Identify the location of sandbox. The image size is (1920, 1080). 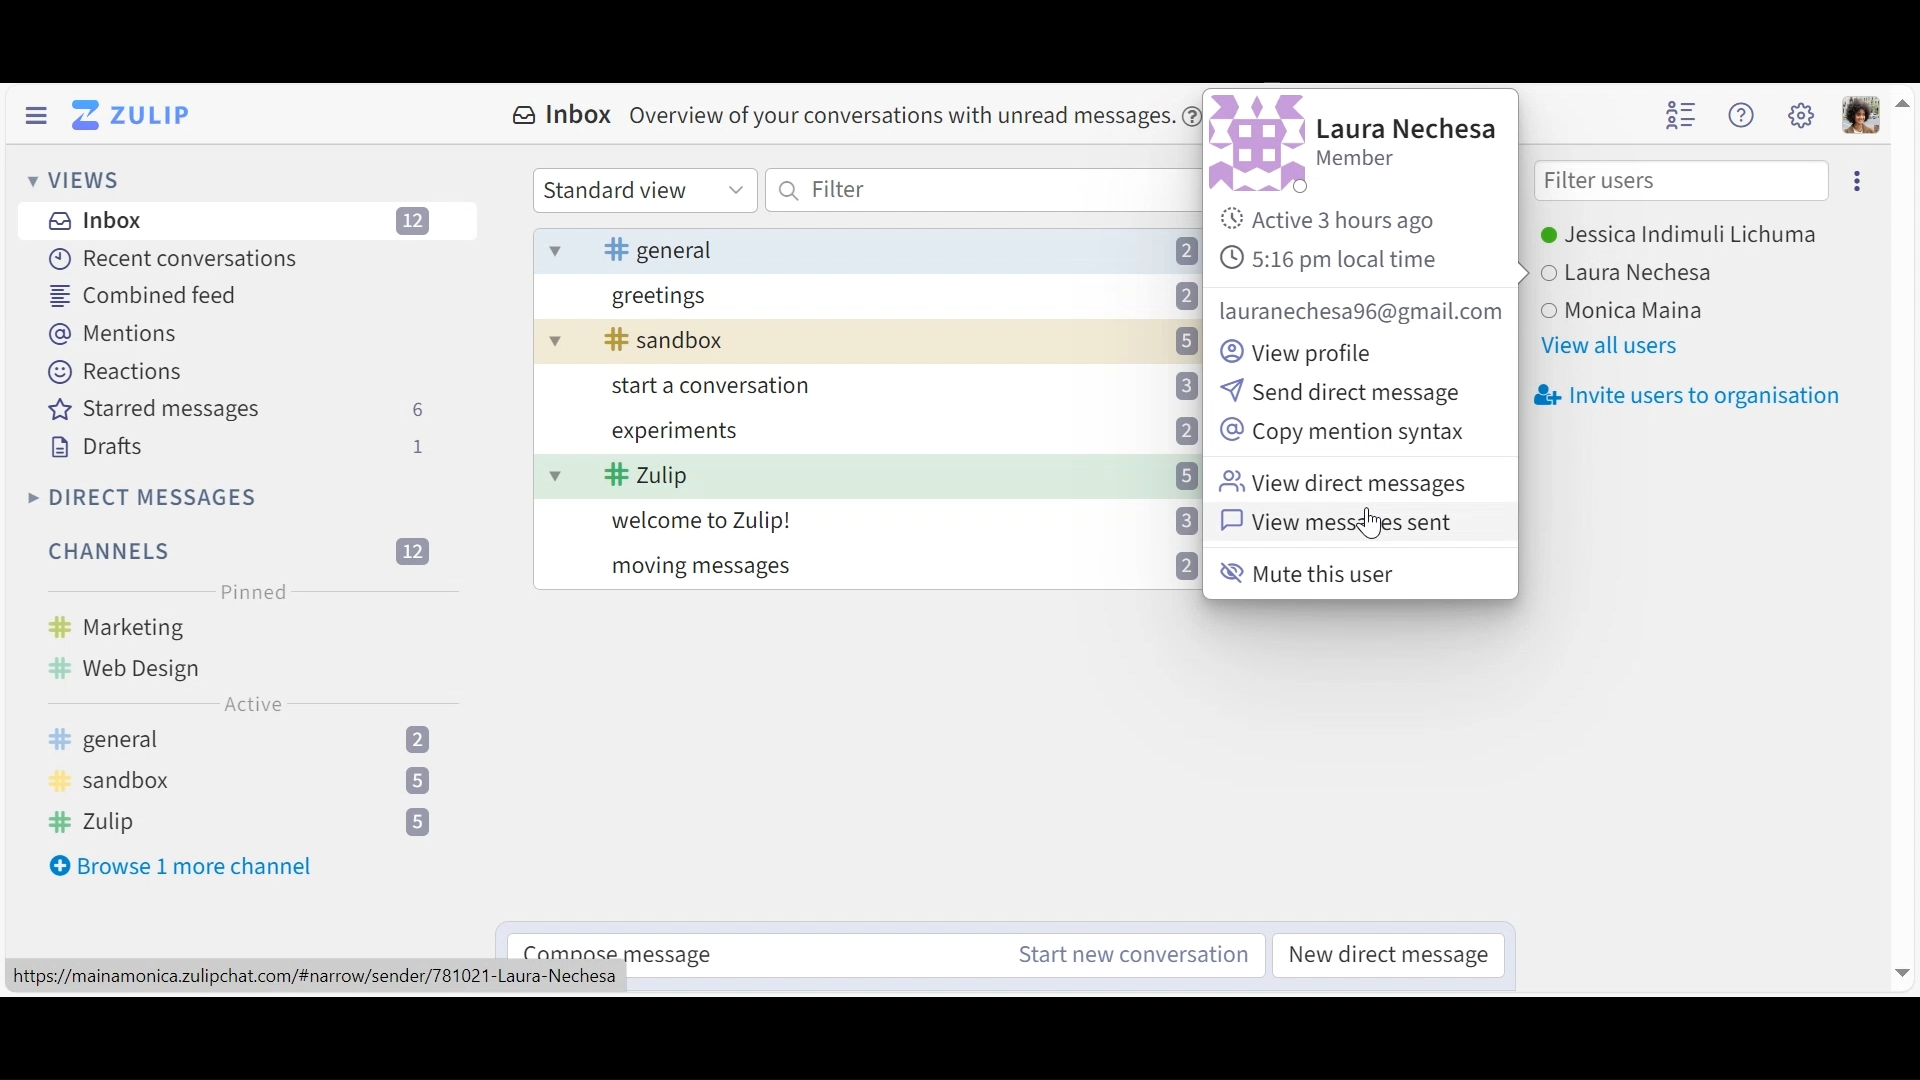
(901, 340).